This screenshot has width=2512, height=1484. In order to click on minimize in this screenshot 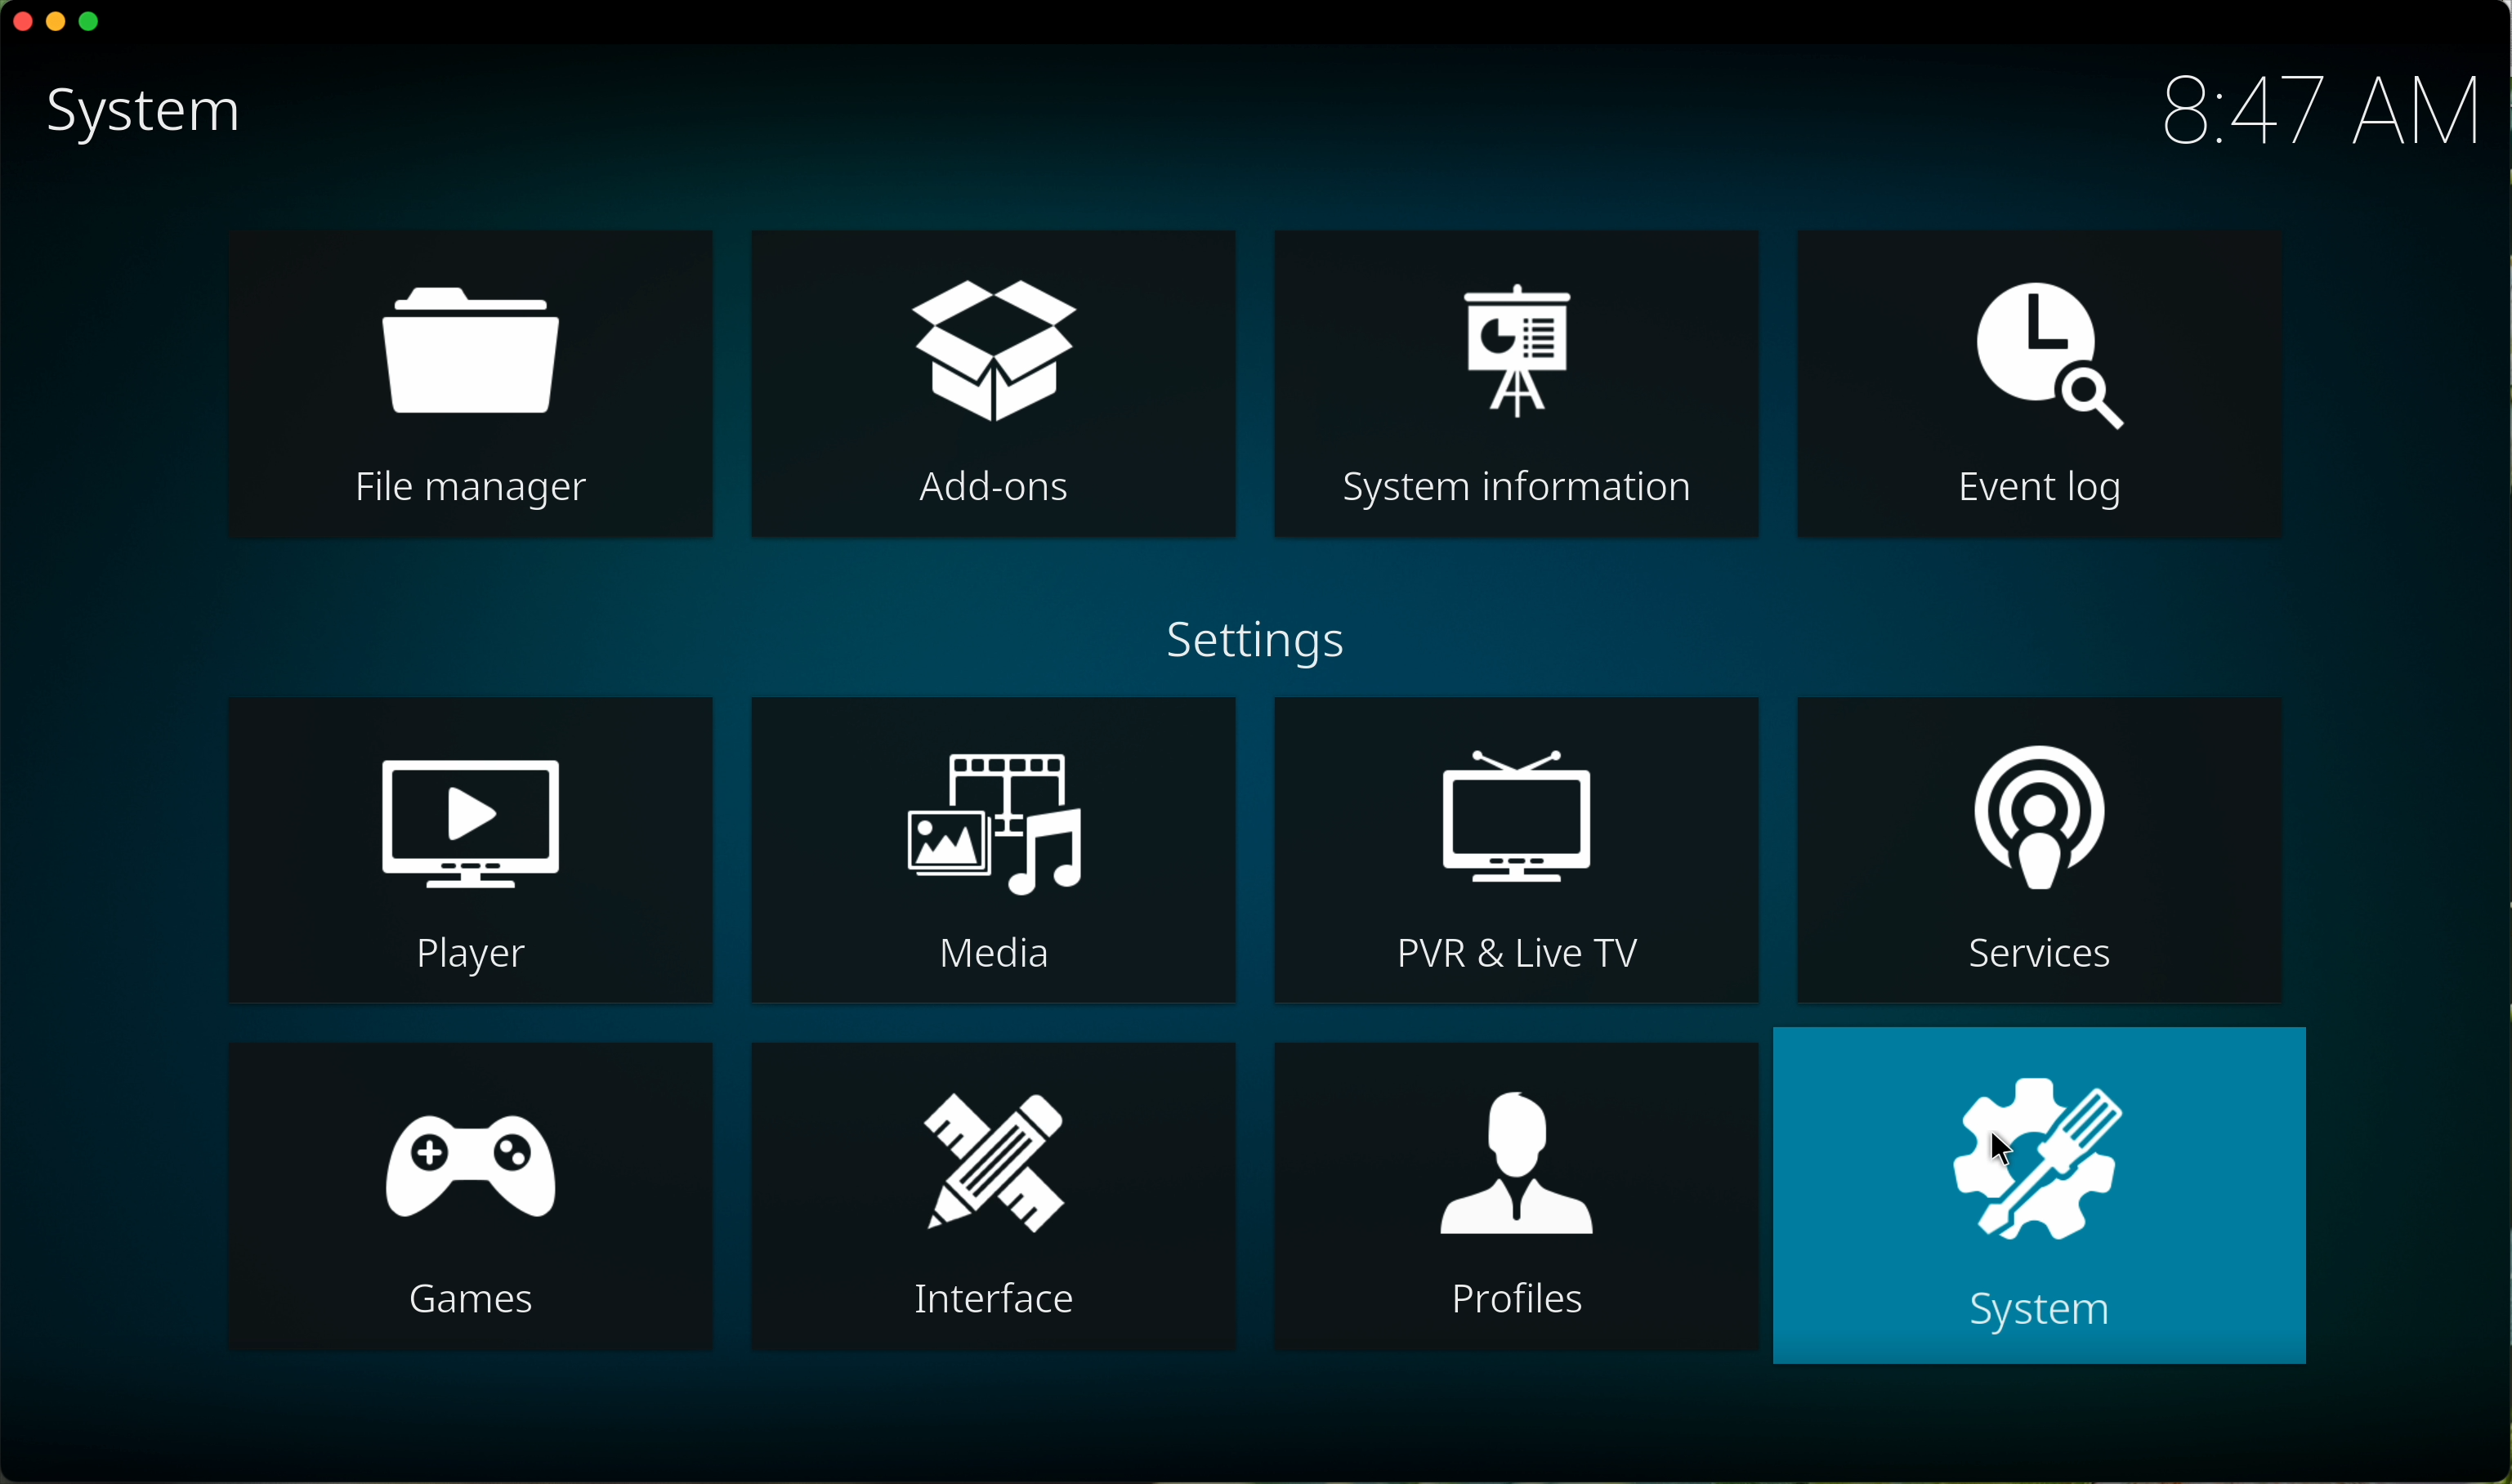, I will do `click(58, 21)`.